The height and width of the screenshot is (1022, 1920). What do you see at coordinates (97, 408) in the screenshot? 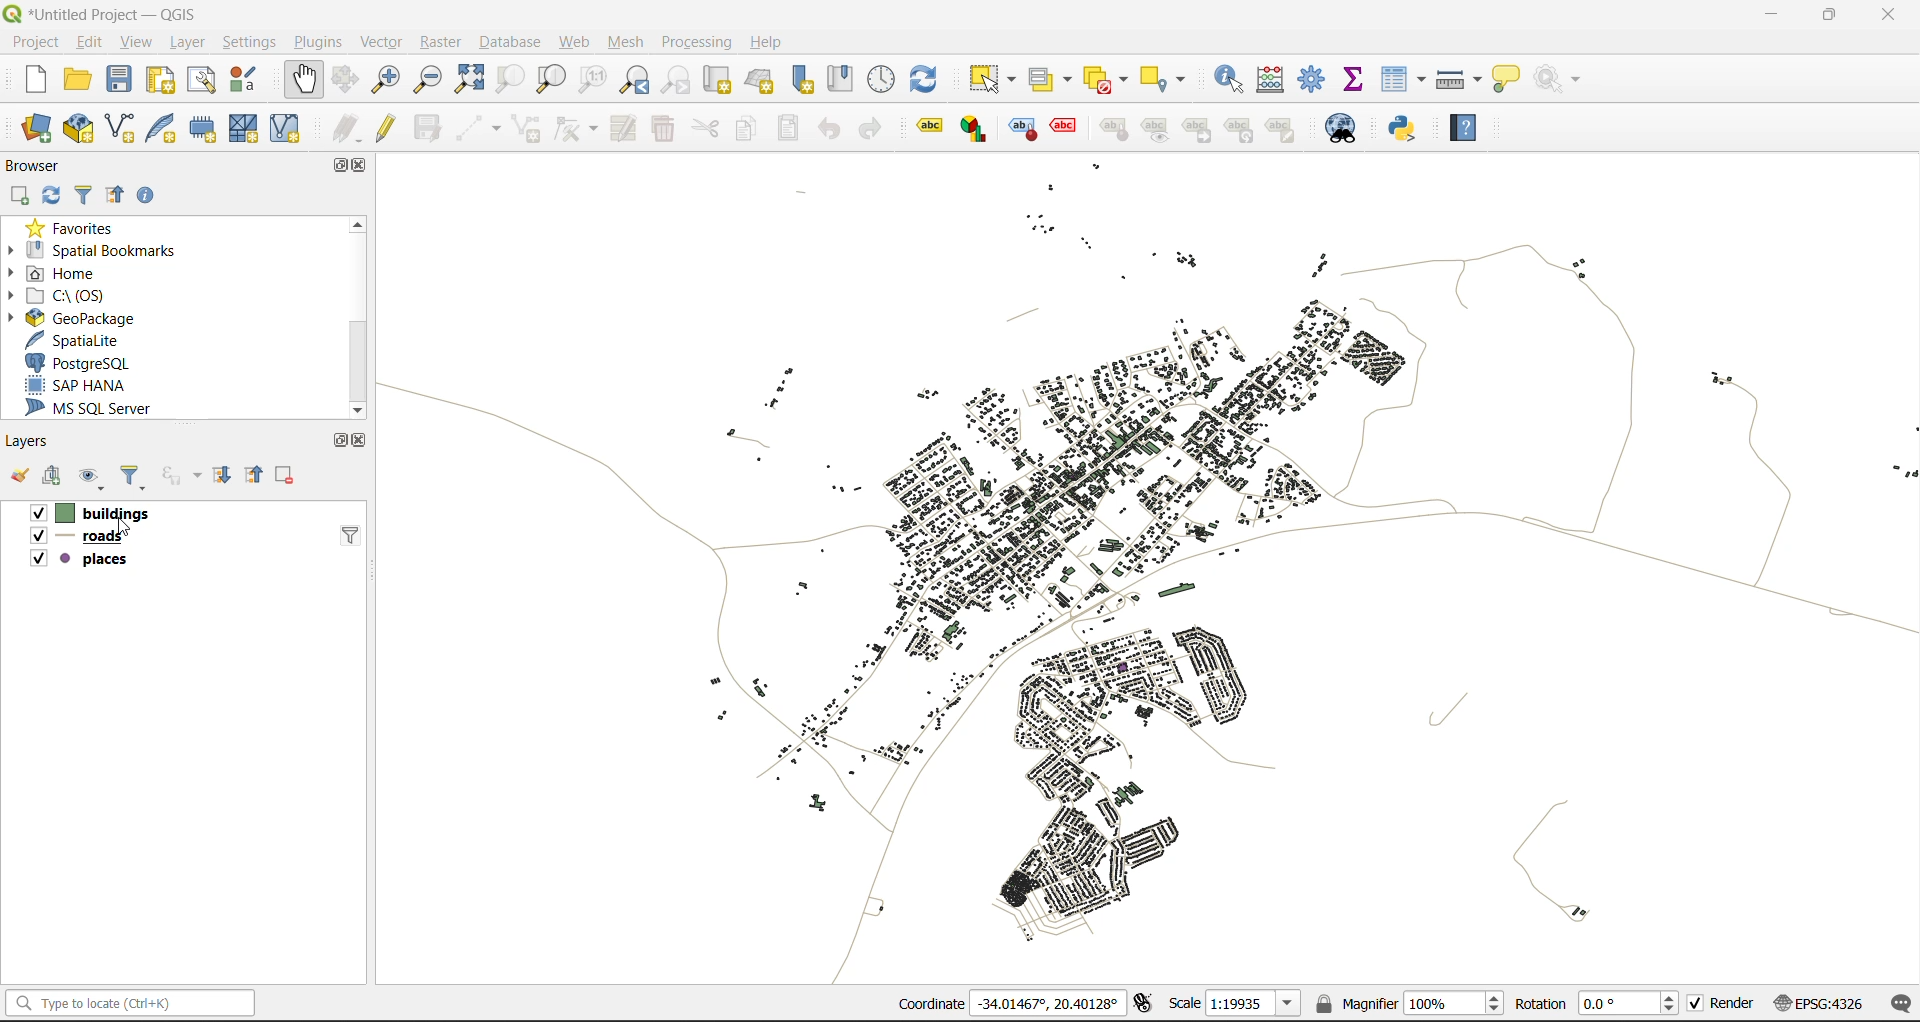
I see `ms sql server` at bounding box center [97, 408].